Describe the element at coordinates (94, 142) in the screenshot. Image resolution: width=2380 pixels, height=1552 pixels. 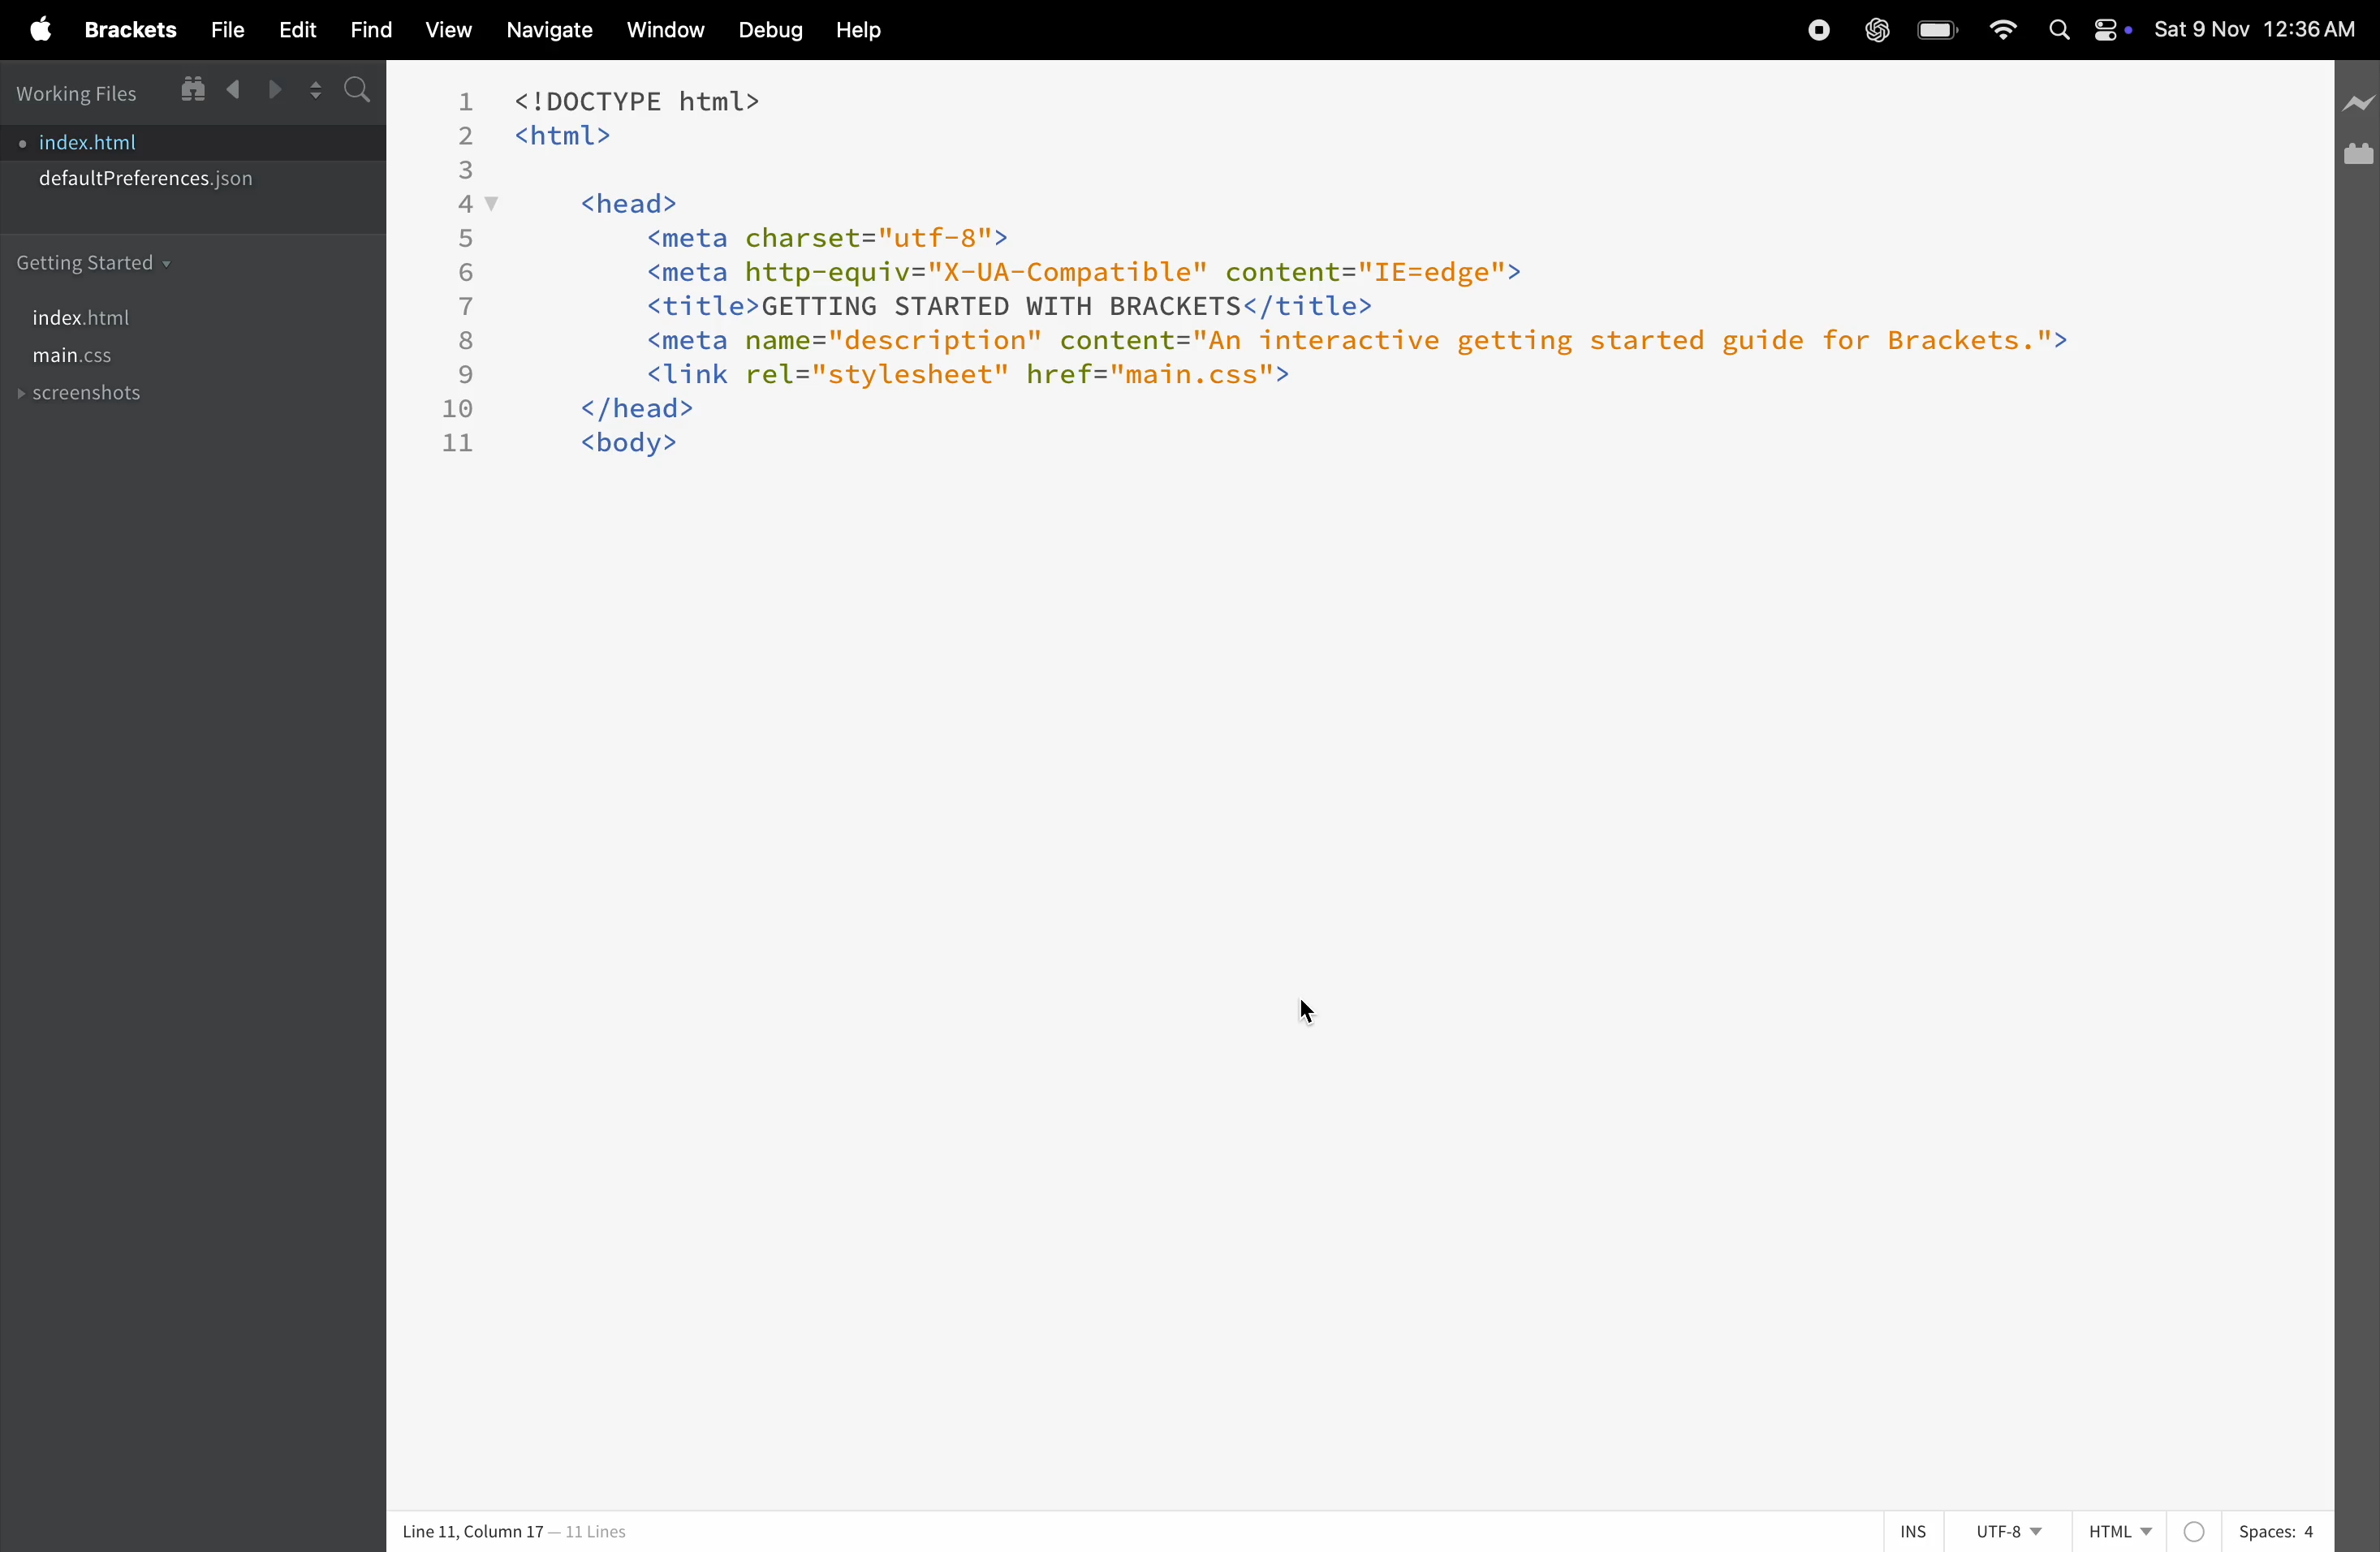
I see `index.html` at that location.